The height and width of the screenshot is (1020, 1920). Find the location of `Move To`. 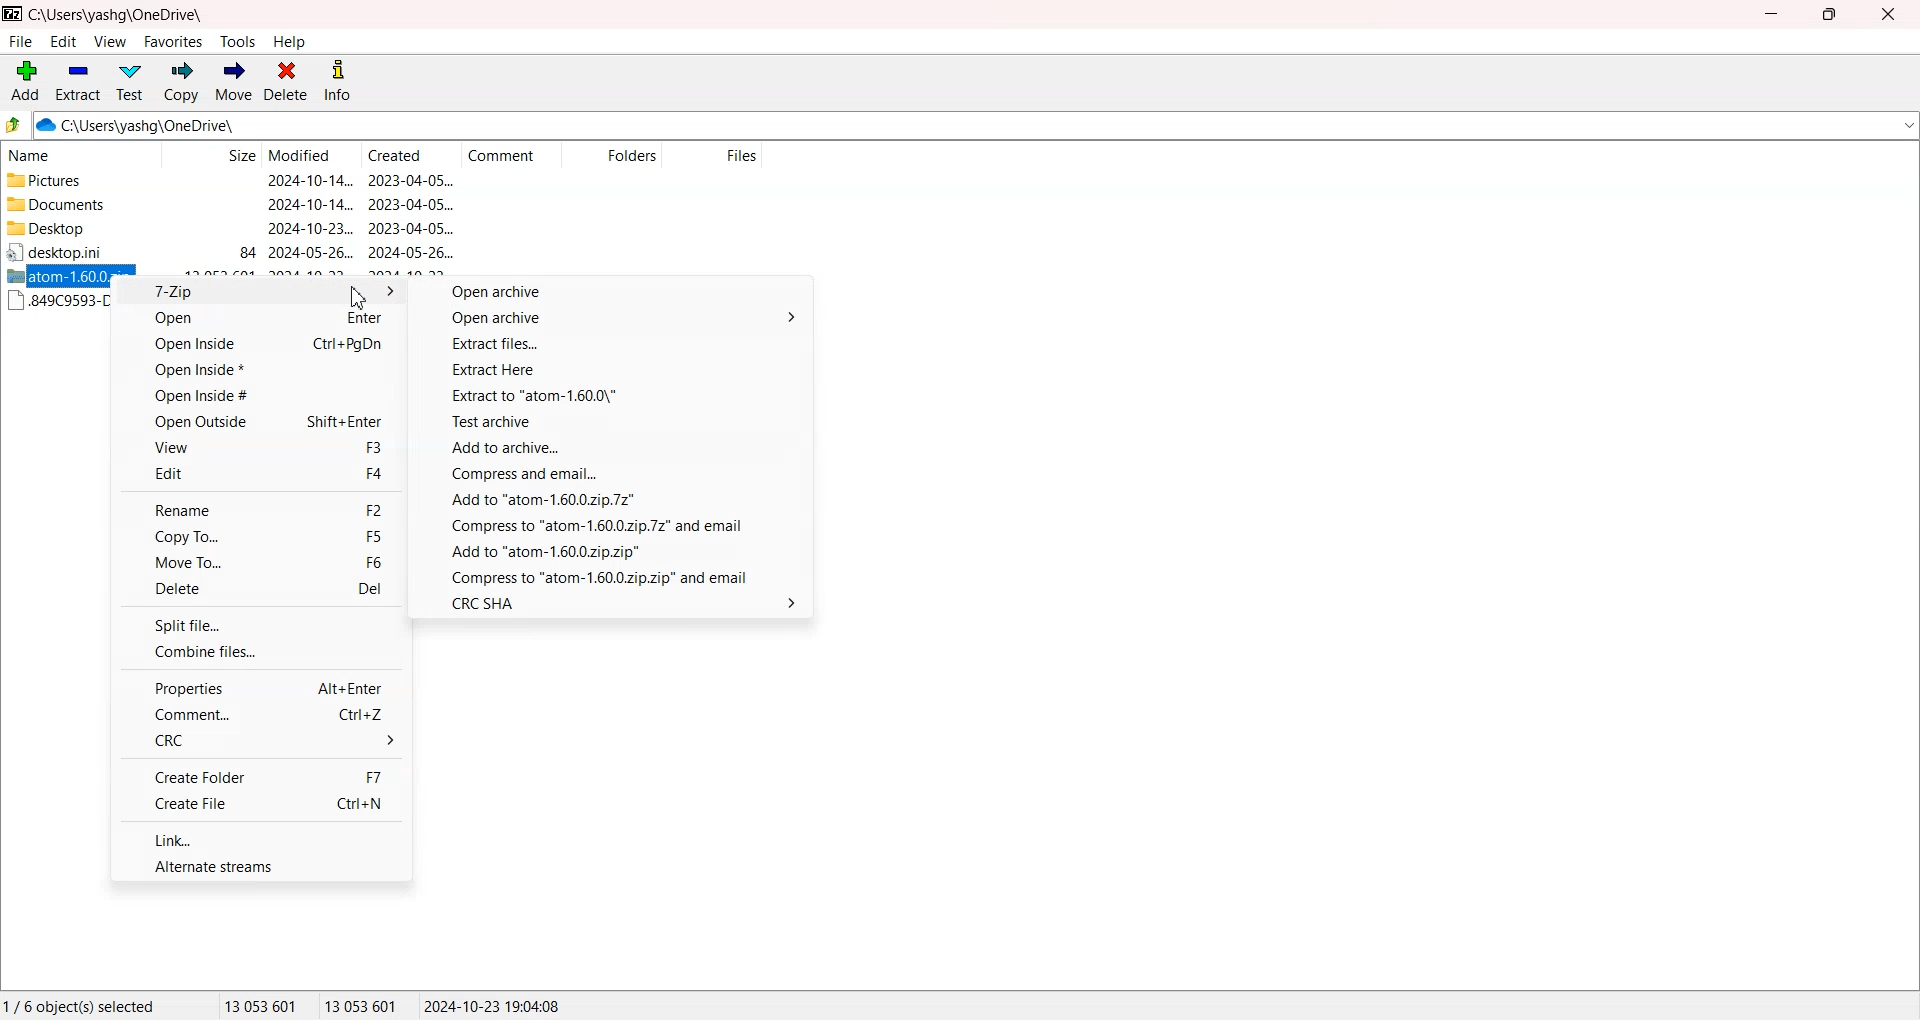

Move To is located at coordinates (260, 562).